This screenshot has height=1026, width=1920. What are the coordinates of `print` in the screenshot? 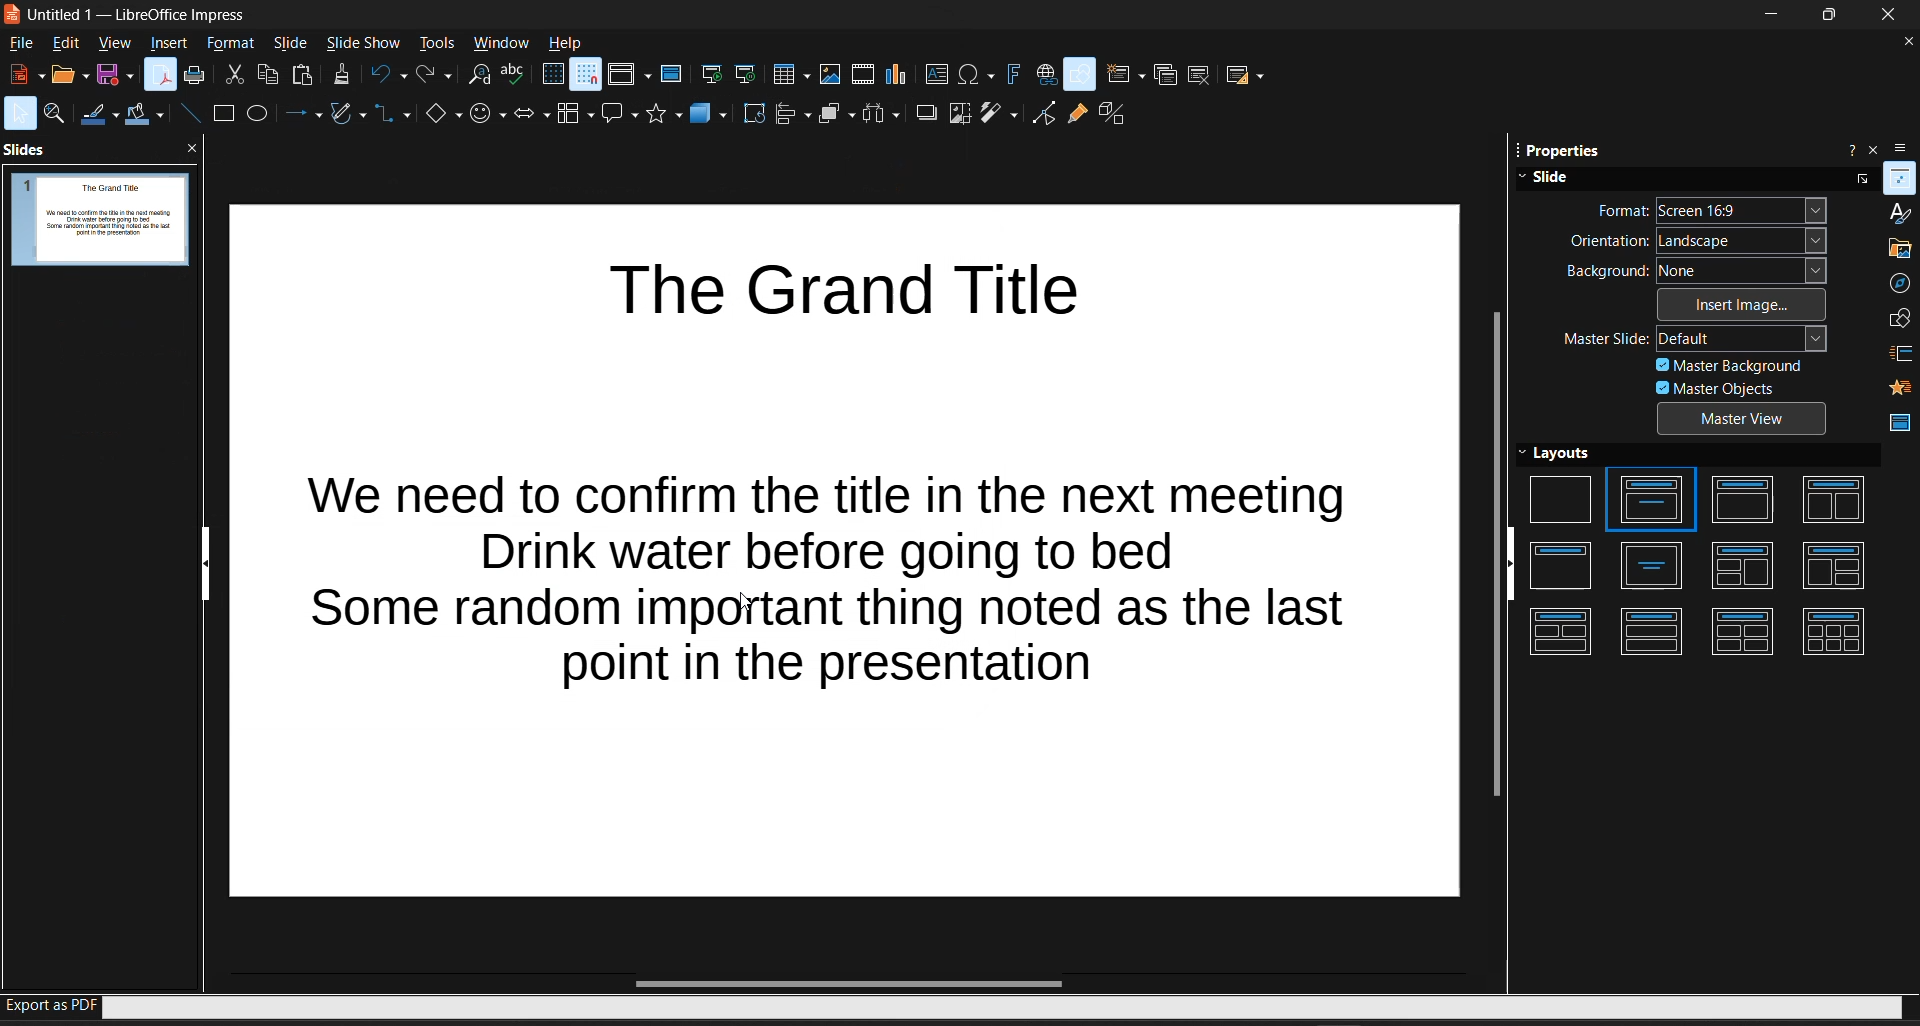 It's located at (197, 77).